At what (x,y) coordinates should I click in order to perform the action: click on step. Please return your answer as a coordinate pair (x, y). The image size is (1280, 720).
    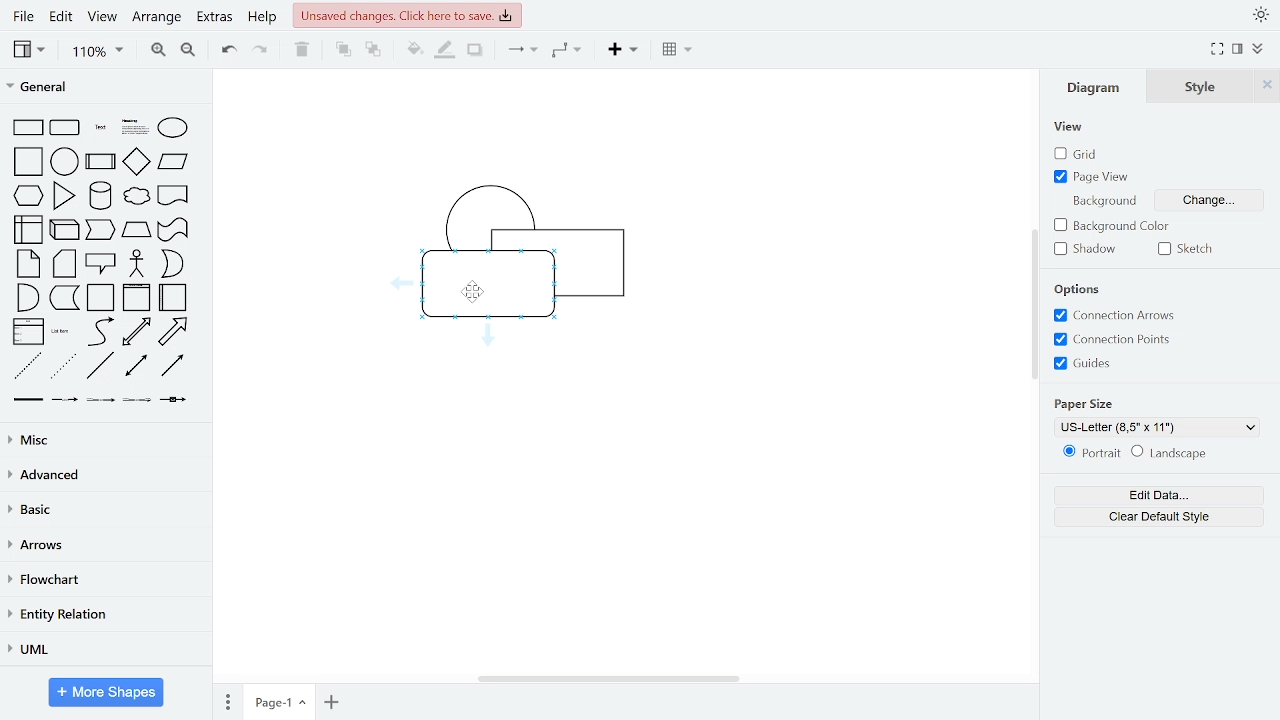
    Looking at the image, I should click on (101, 231).